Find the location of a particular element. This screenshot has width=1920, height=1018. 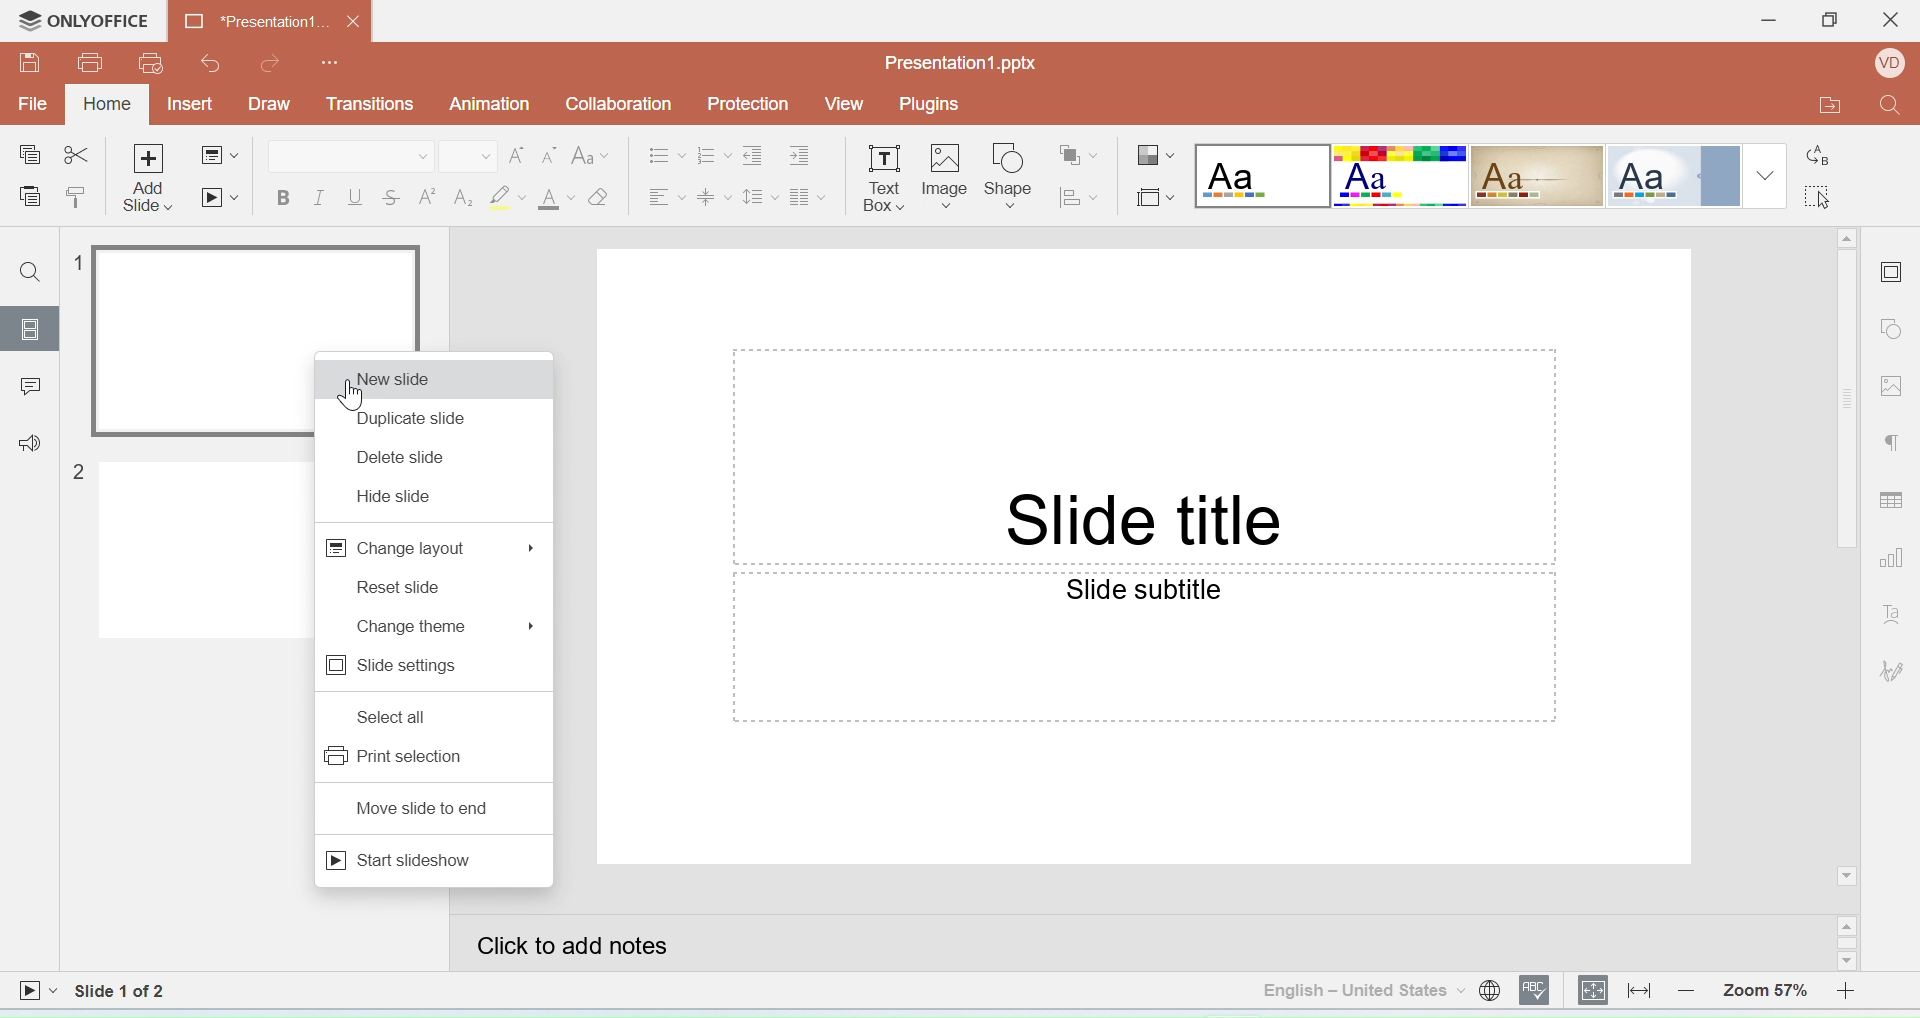

Basic is located at coordinates (1401, 176).